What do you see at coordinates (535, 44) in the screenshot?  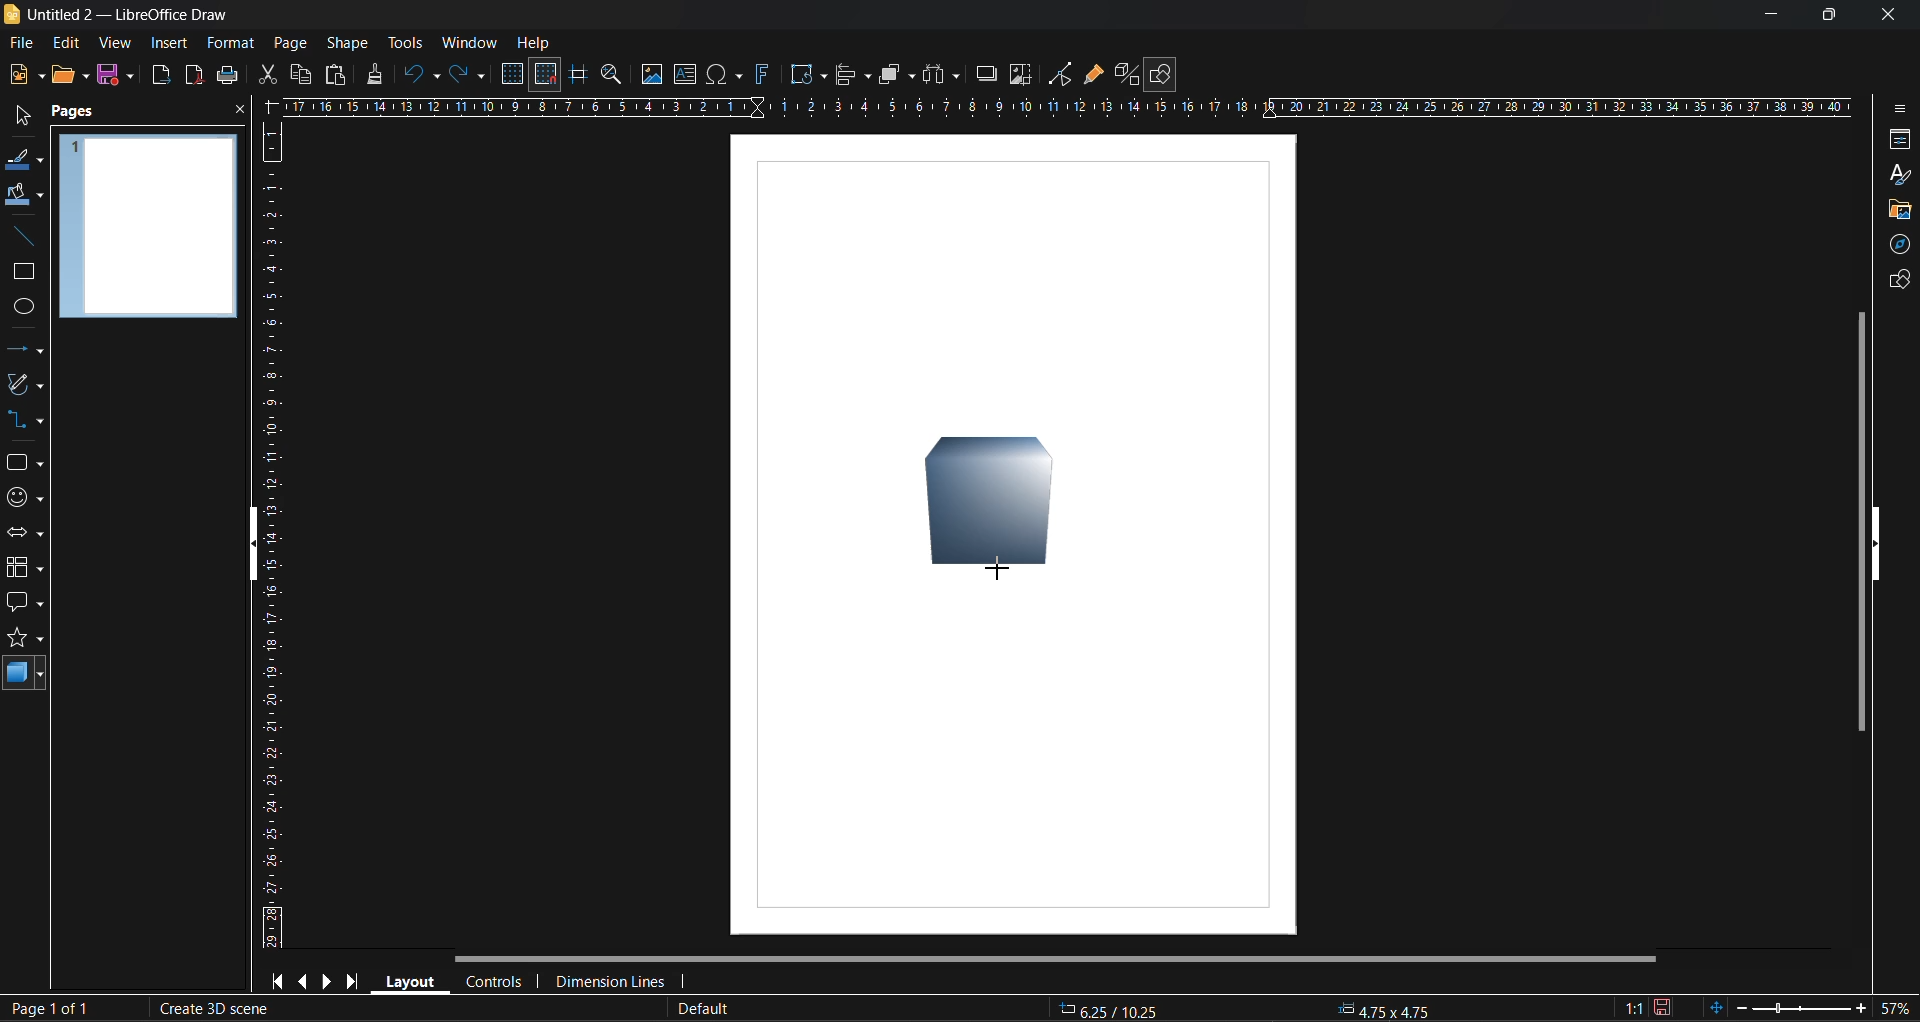 I see `help` at bounding box center [535, 44].